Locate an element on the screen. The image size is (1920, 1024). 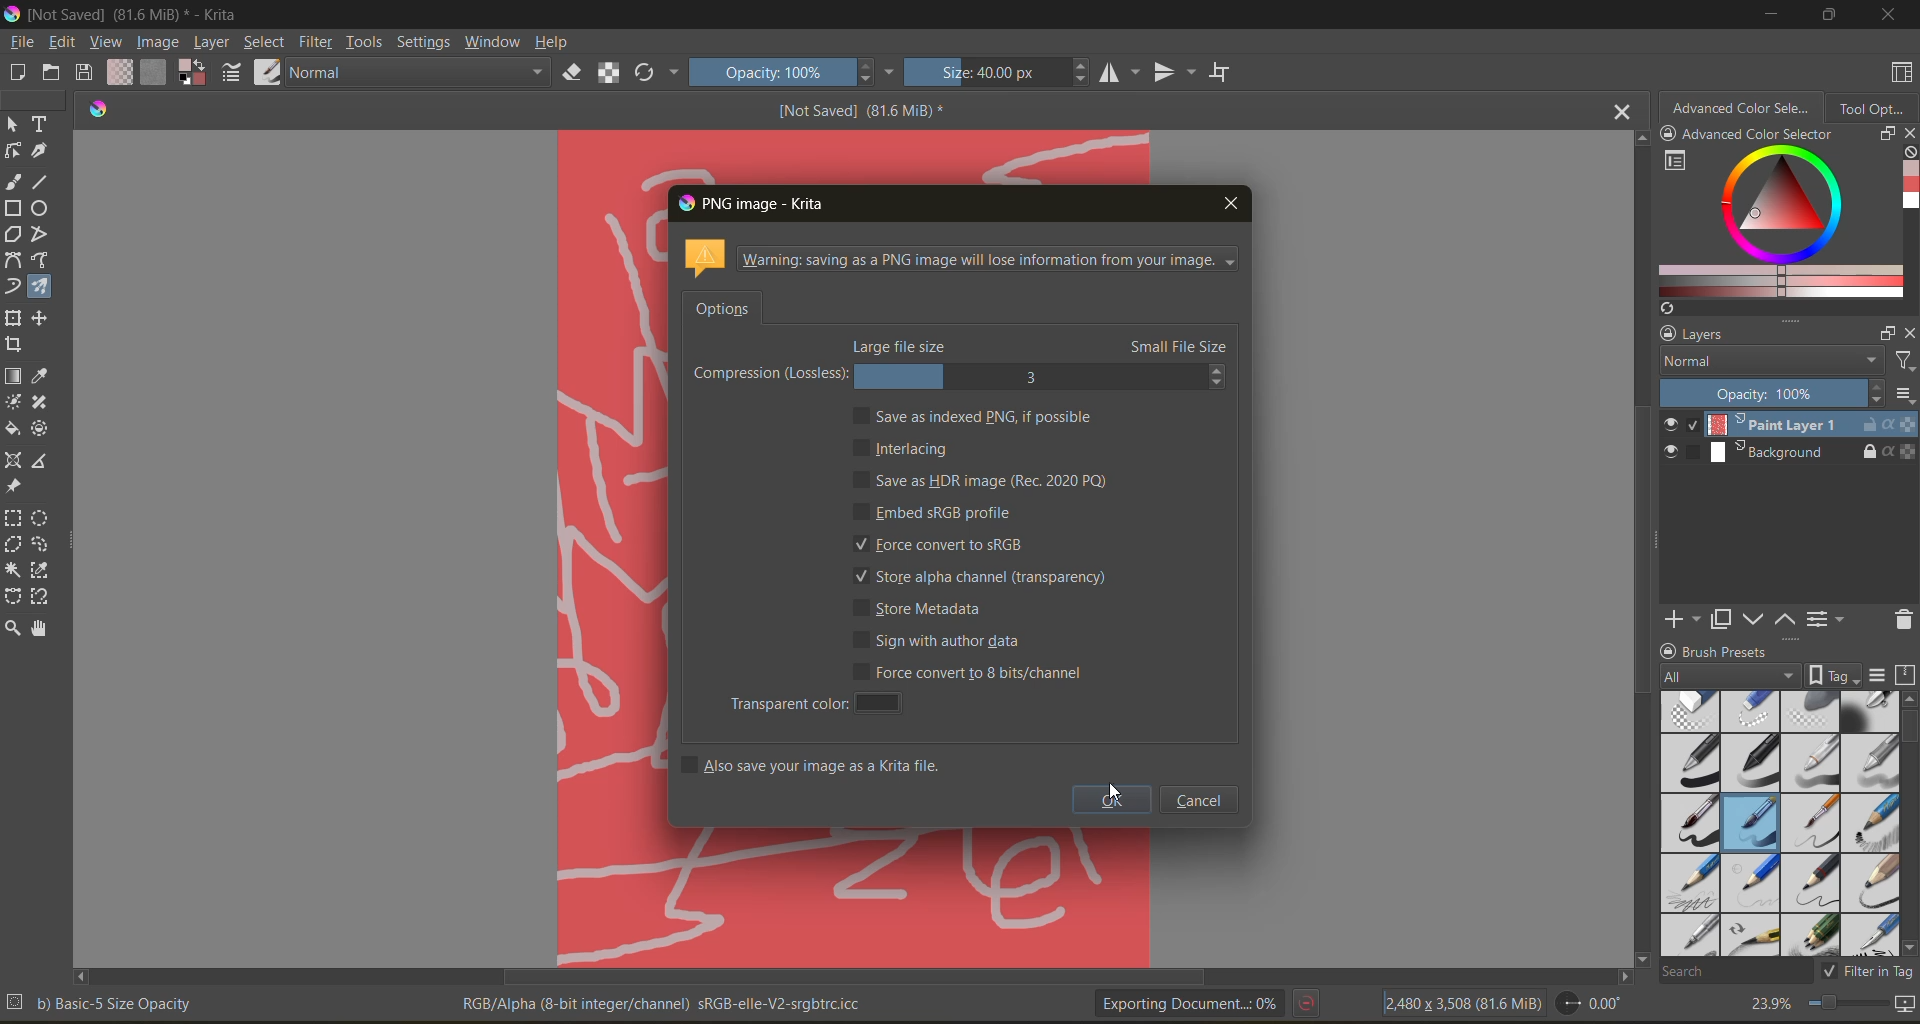
file name and app name is located at coordinates (127, 12).